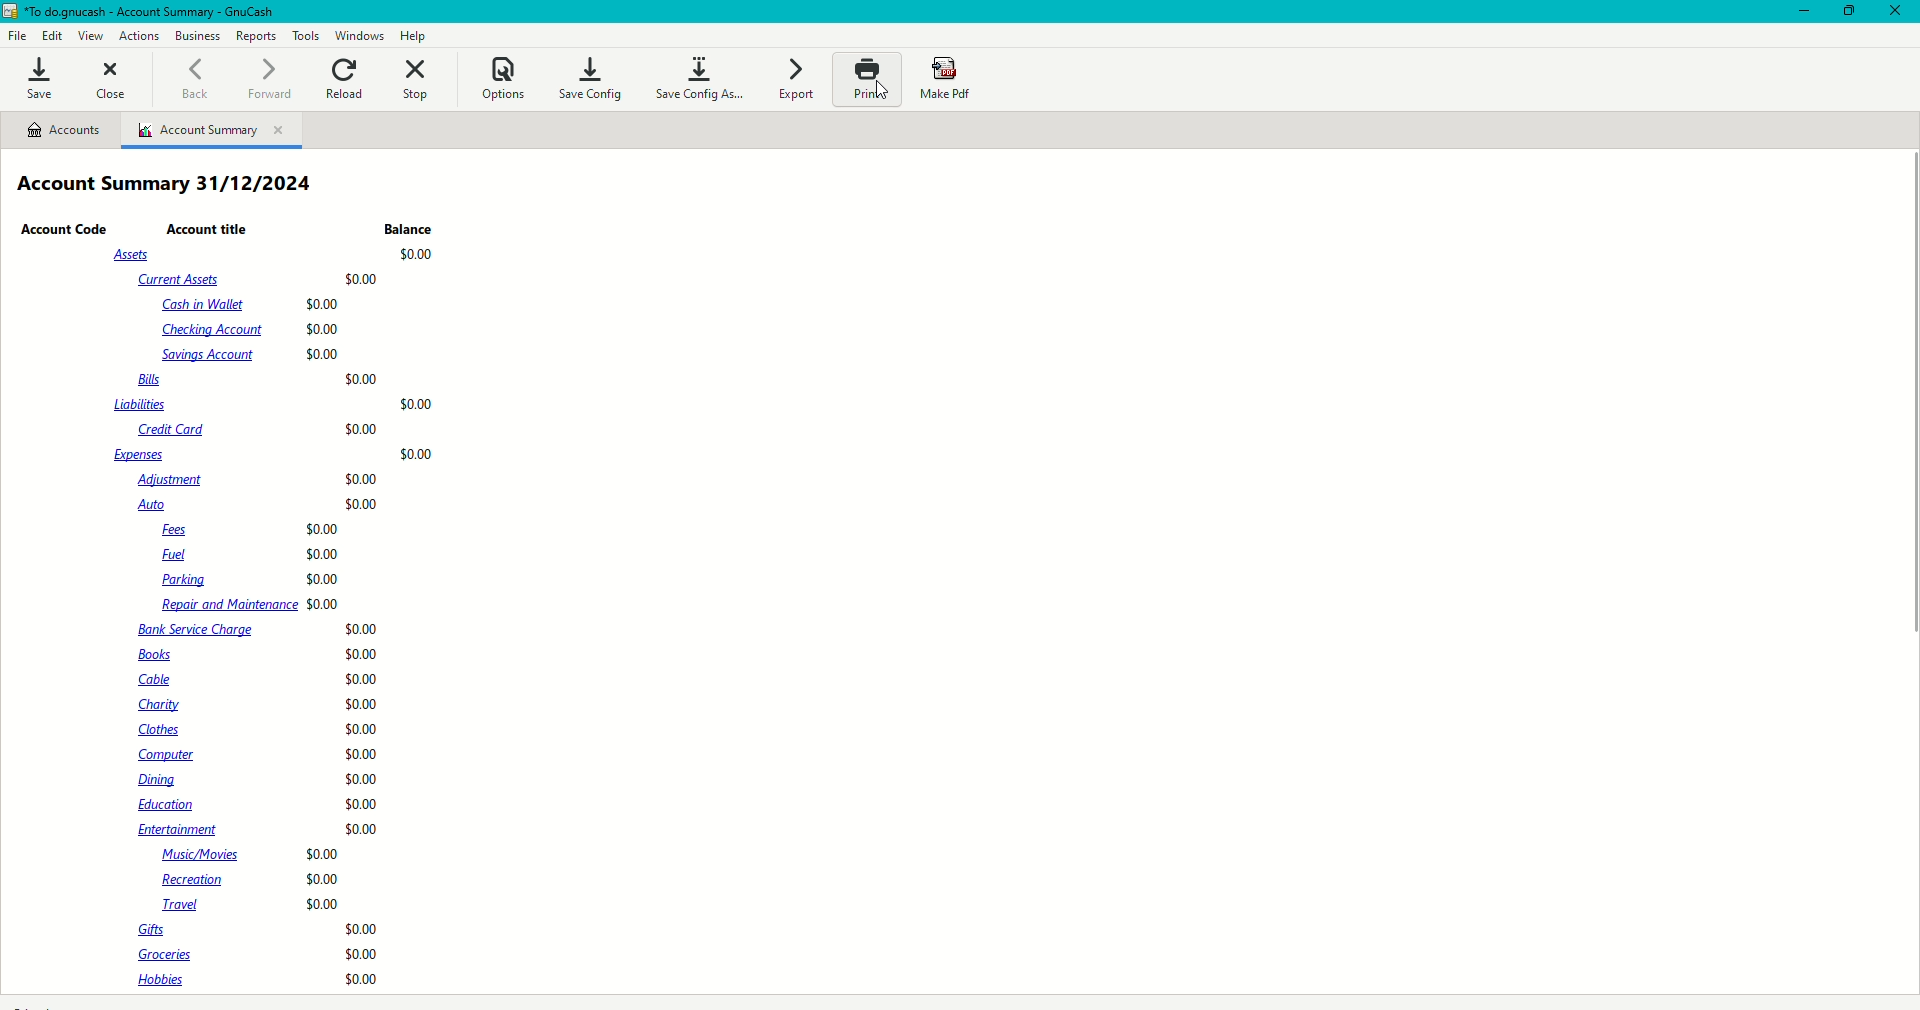 Image resolution: width=1920 pixels, height=1010 pixels. What do you see at coordinates (865, 79) in the screenshot?
I see `Print` at bounding box center [865, 79].